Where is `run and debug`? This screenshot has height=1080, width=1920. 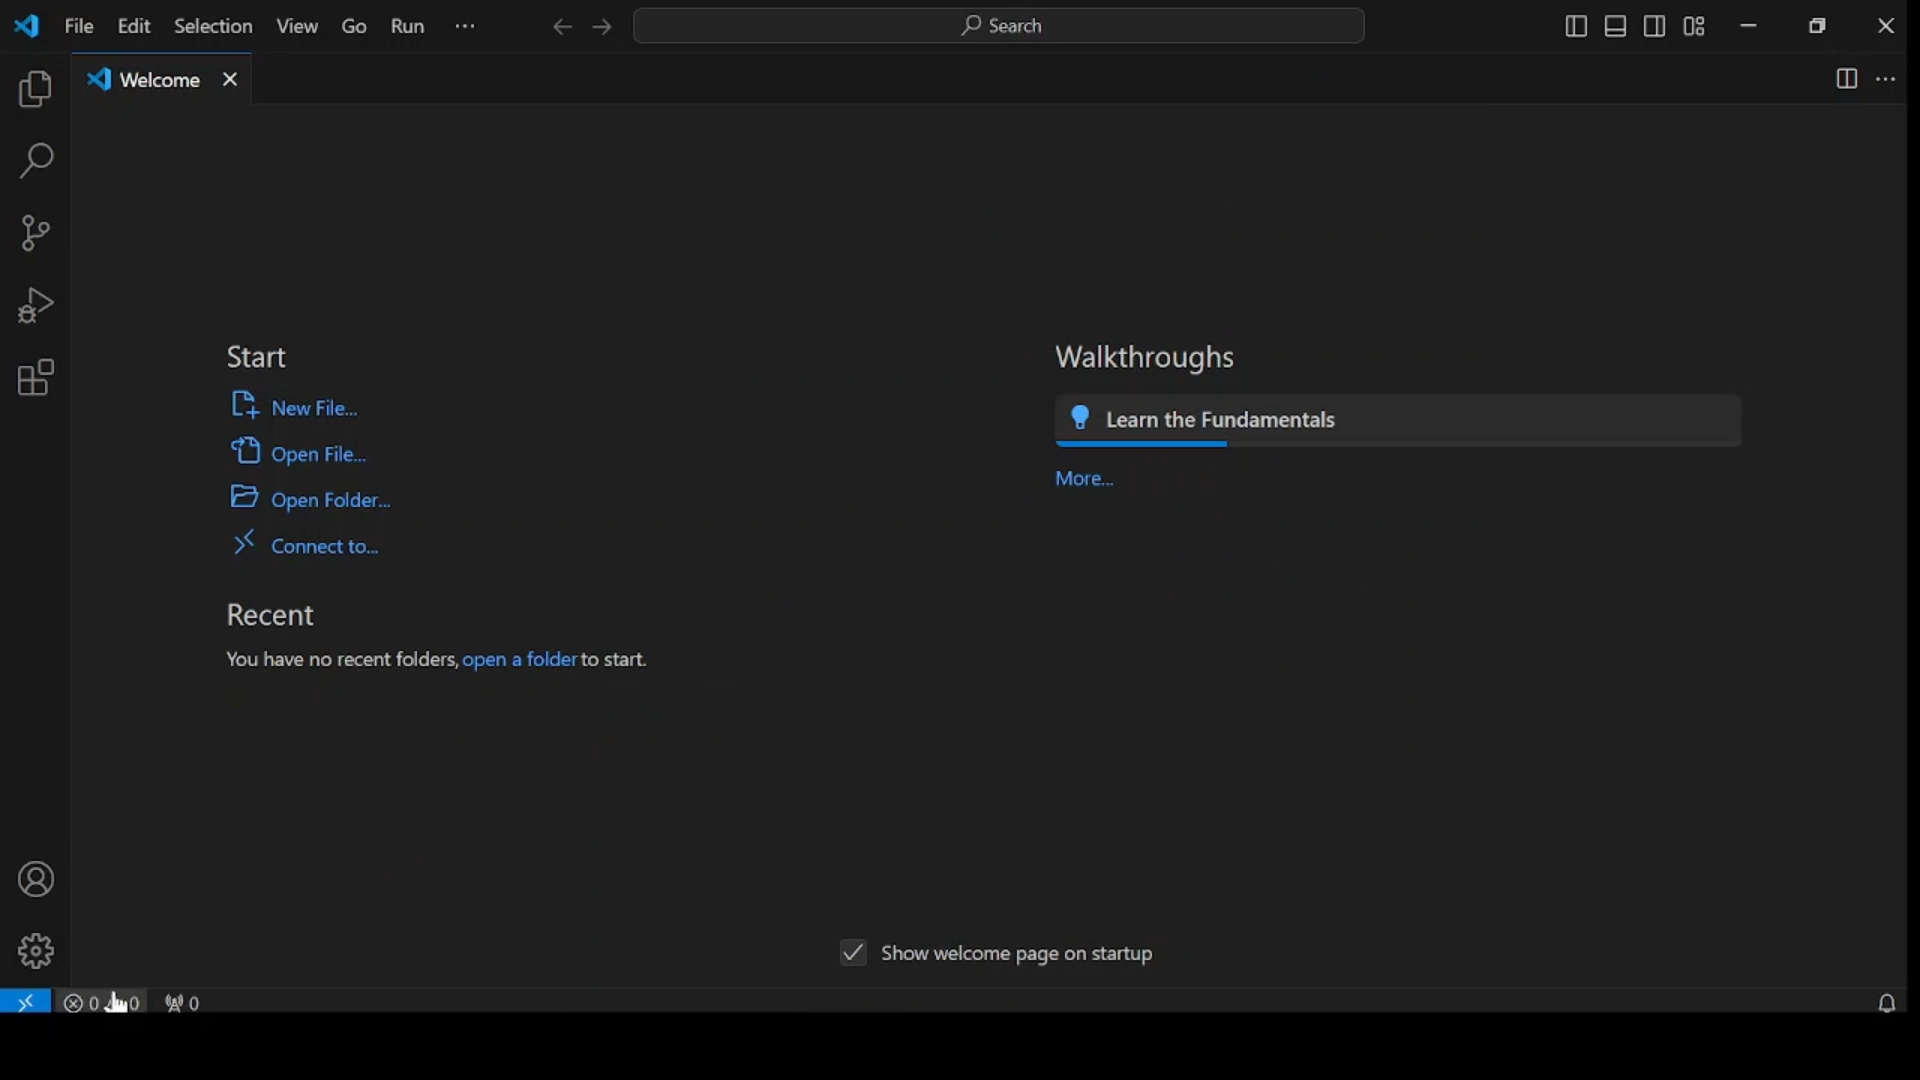
run and debug is located at coordinates (36, 307).